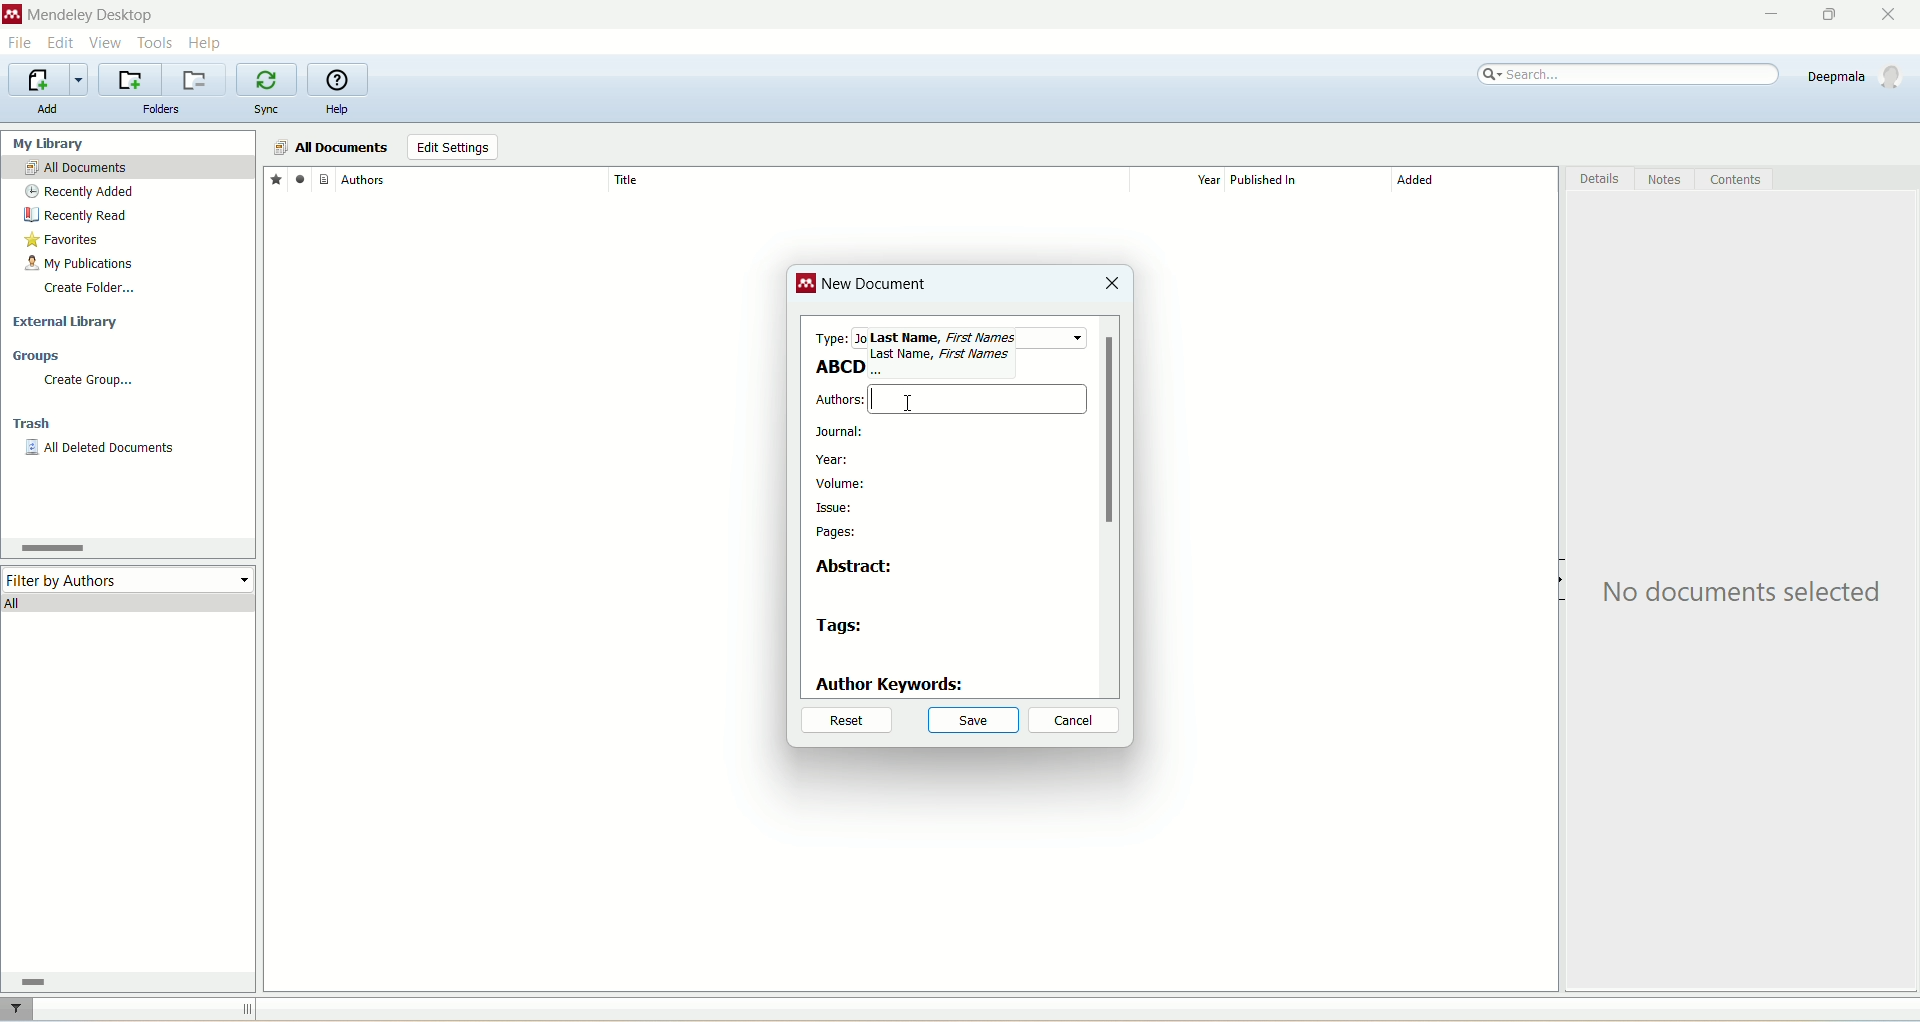 The width and height of the screenshot is (1920, 1022). What do you see at coordinates (842, 628) in the screenshot?
I see `tags` at bounding box center [842, 628].